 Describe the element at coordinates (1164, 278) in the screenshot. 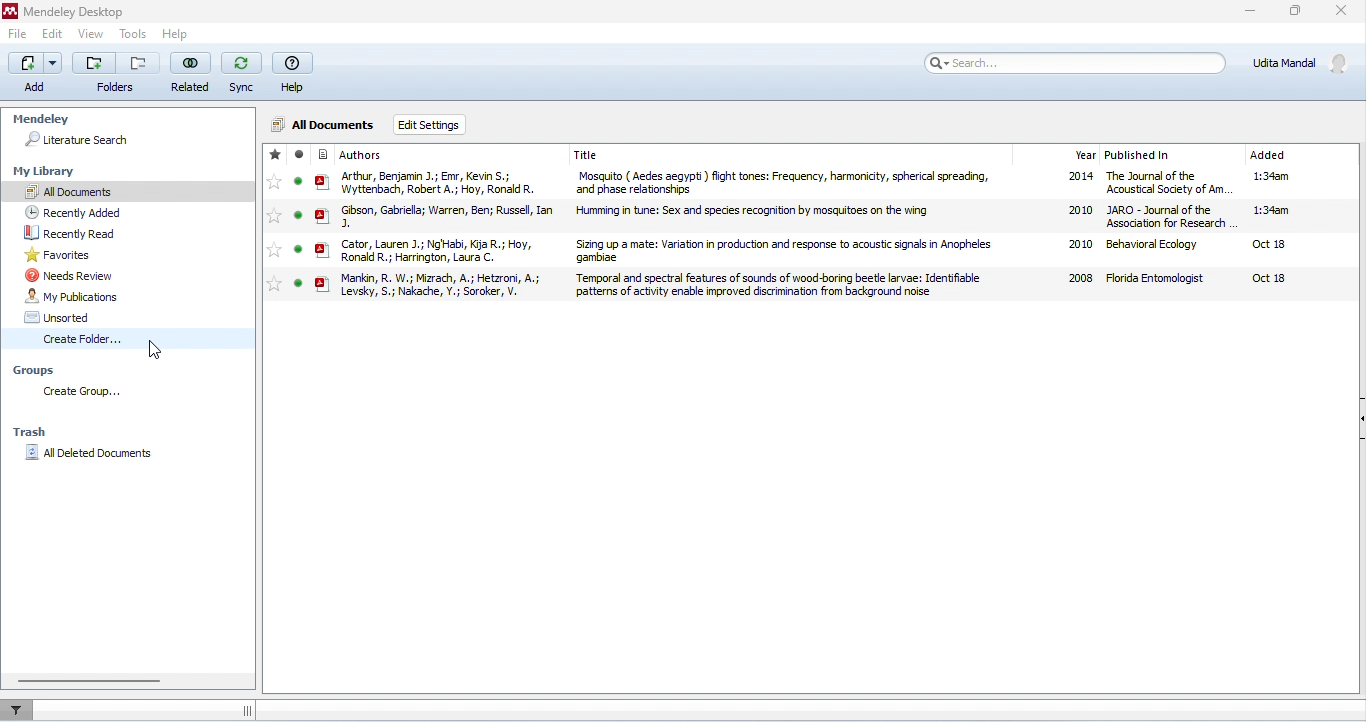

I see `Florida entomologists` at that location.